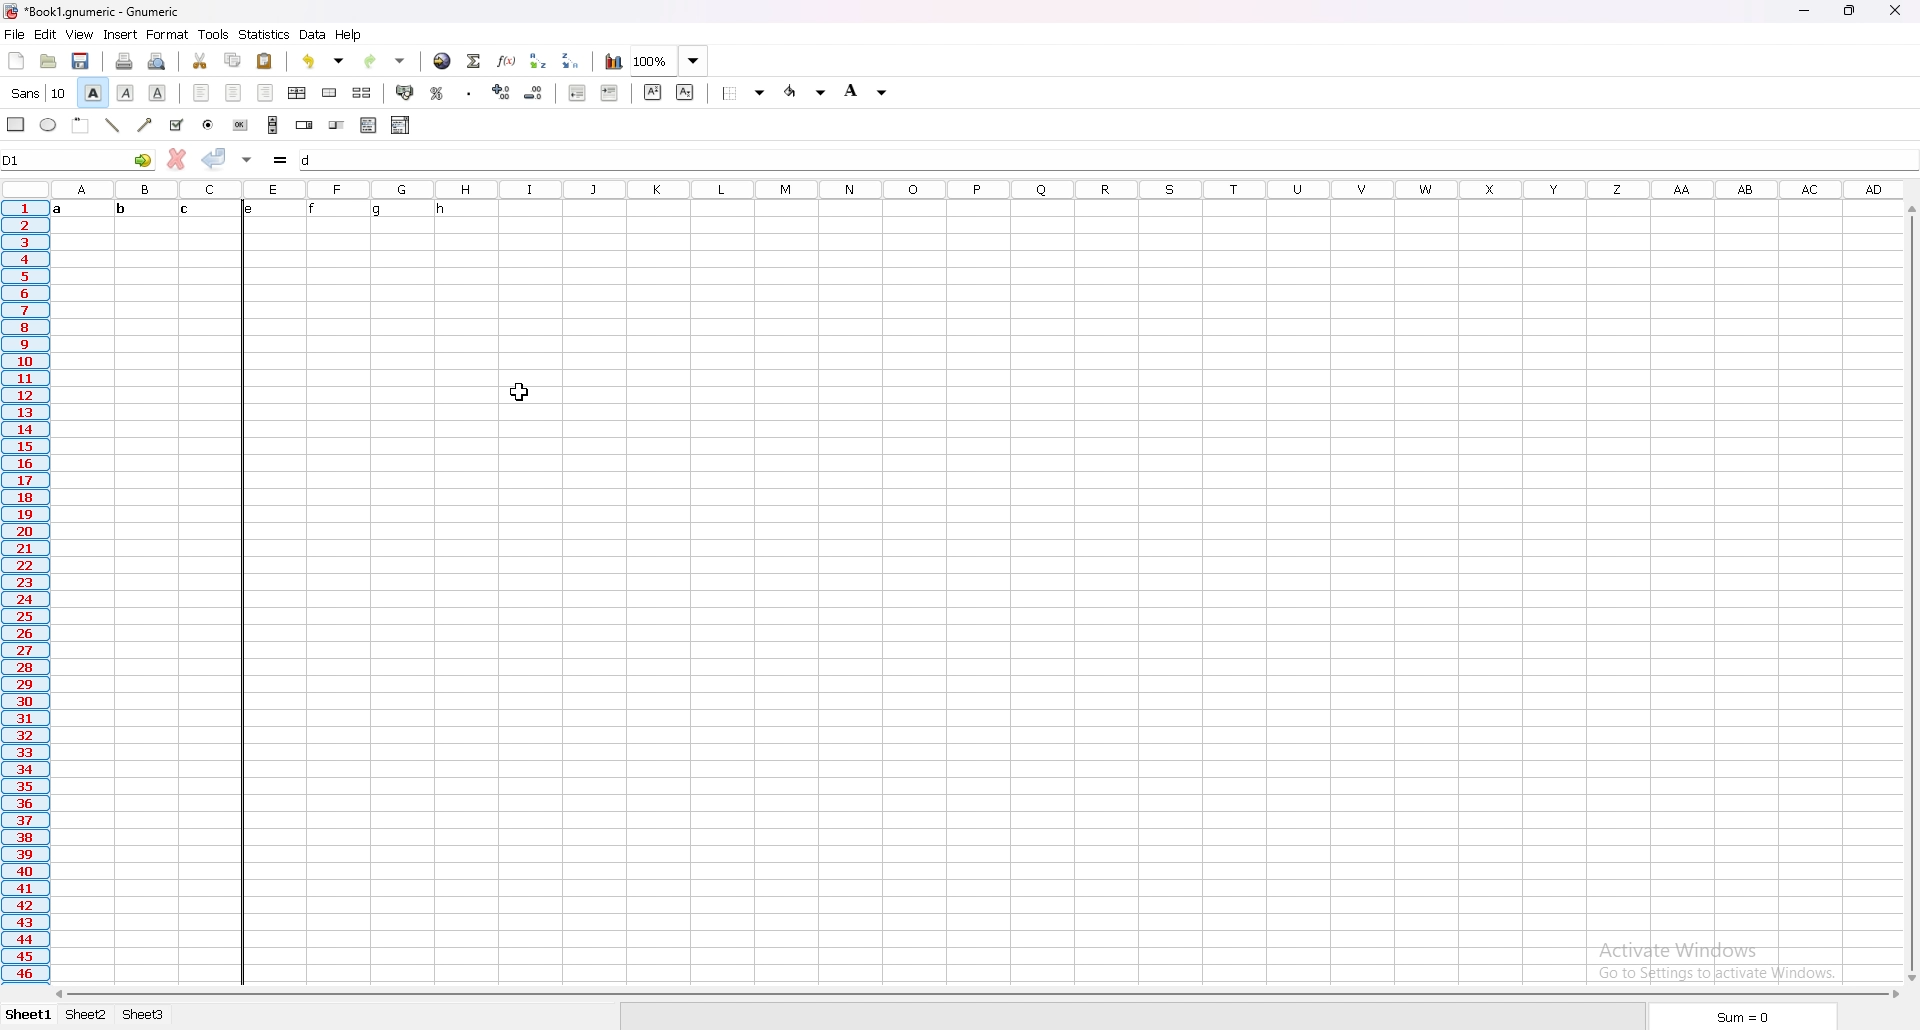  What do you see at coordinates (571, 60) in the screenshot?
I see `sort descending` at bounding box center [571, 60].